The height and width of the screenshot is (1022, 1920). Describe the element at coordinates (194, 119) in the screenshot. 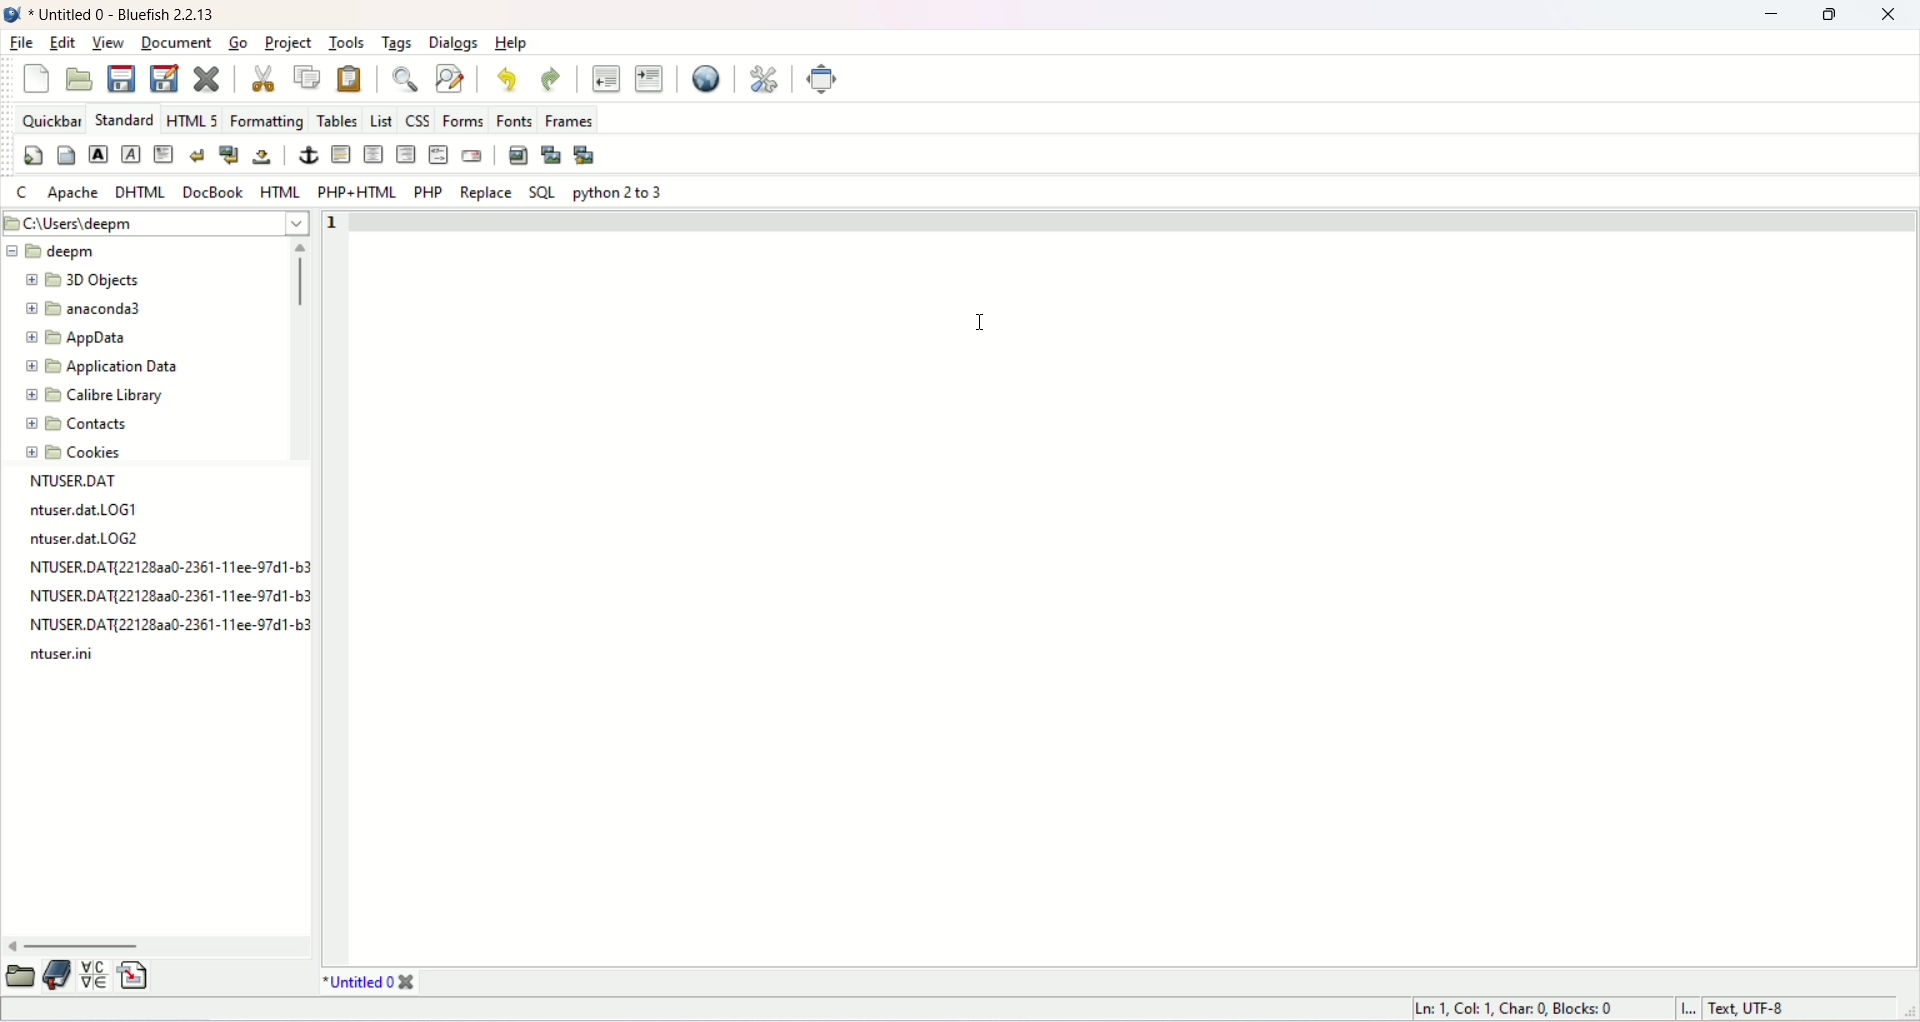

I see `HTML 5` at that location.